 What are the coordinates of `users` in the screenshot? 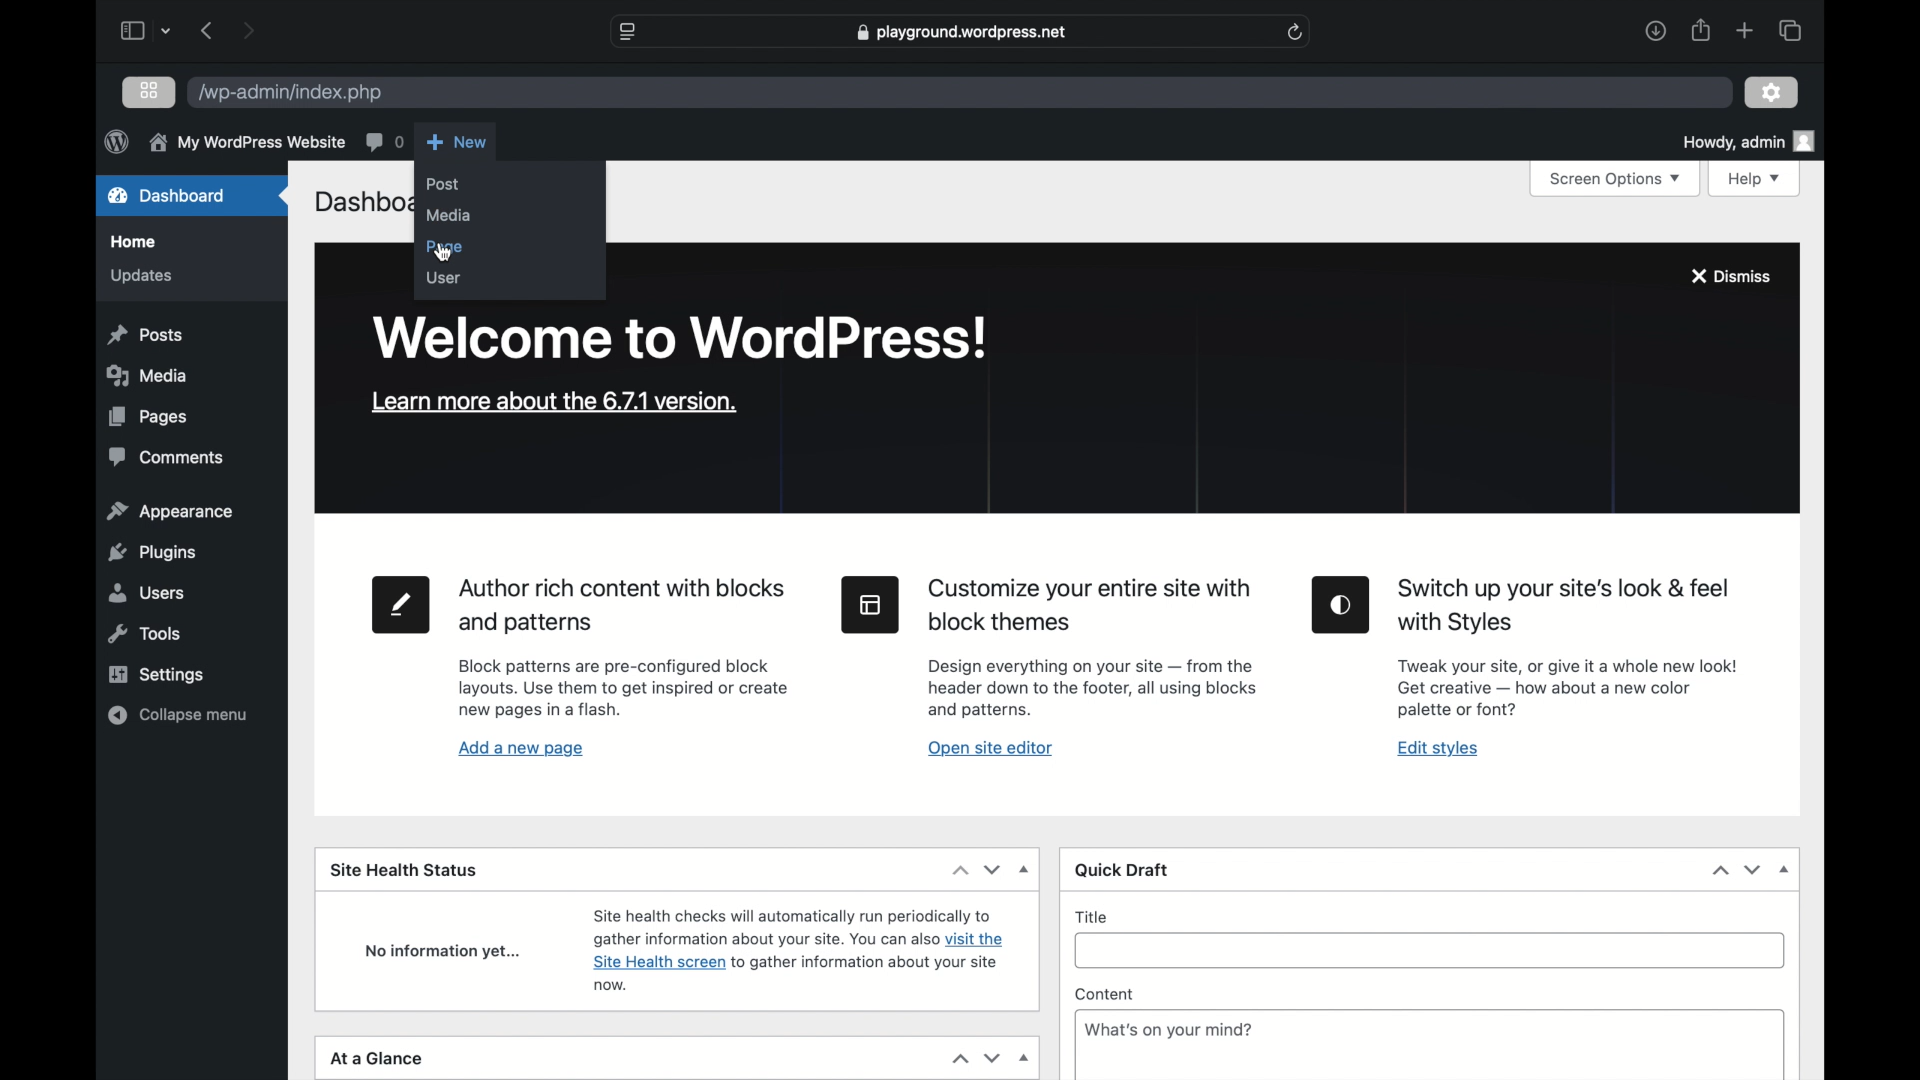 It's located at (144, 592).